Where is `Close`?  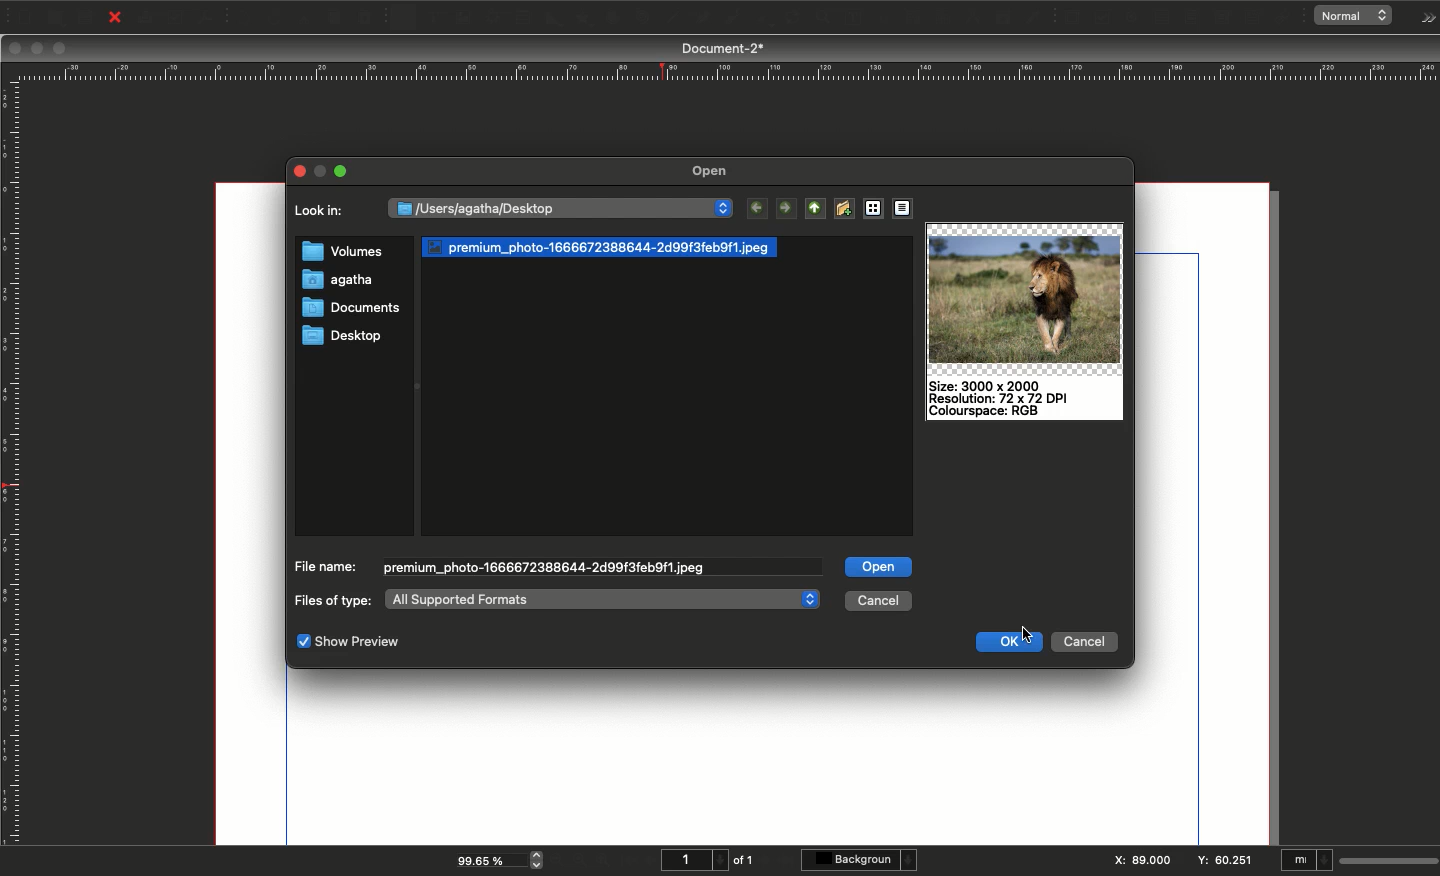
Close is located at coordinates (299, 168).